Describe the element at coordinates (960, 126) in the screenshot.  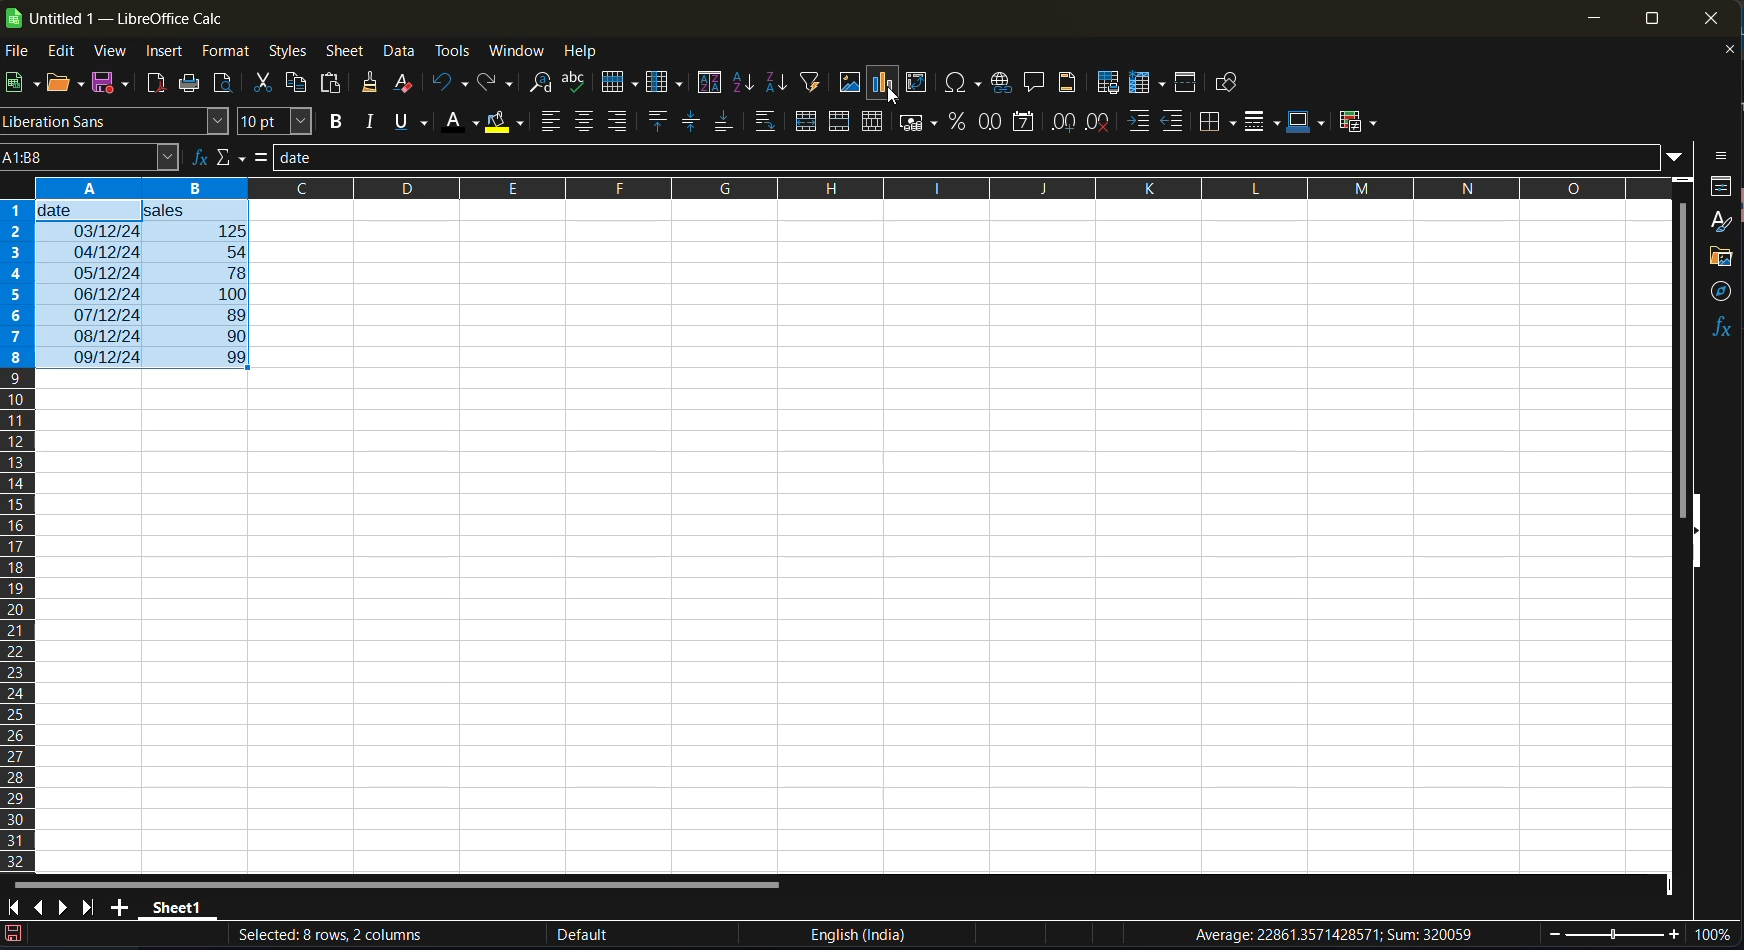
I see `format as percent` at that location.